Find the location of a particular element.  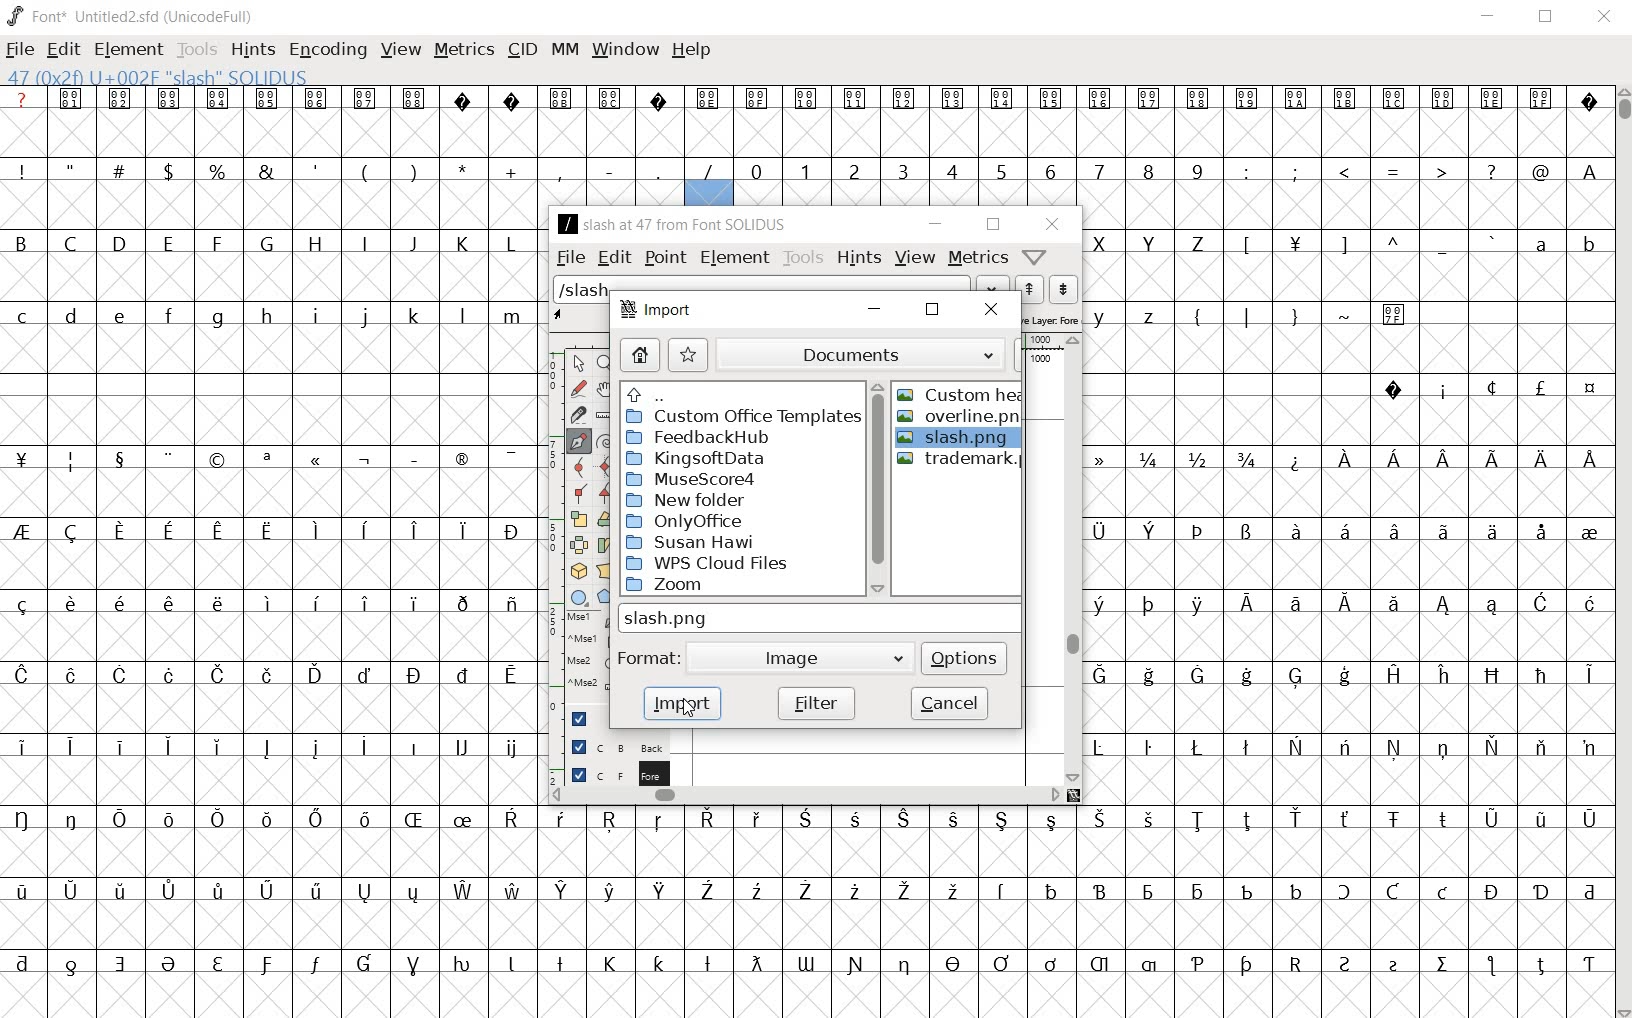

KingsoftData is located at coordinates (696, 459).